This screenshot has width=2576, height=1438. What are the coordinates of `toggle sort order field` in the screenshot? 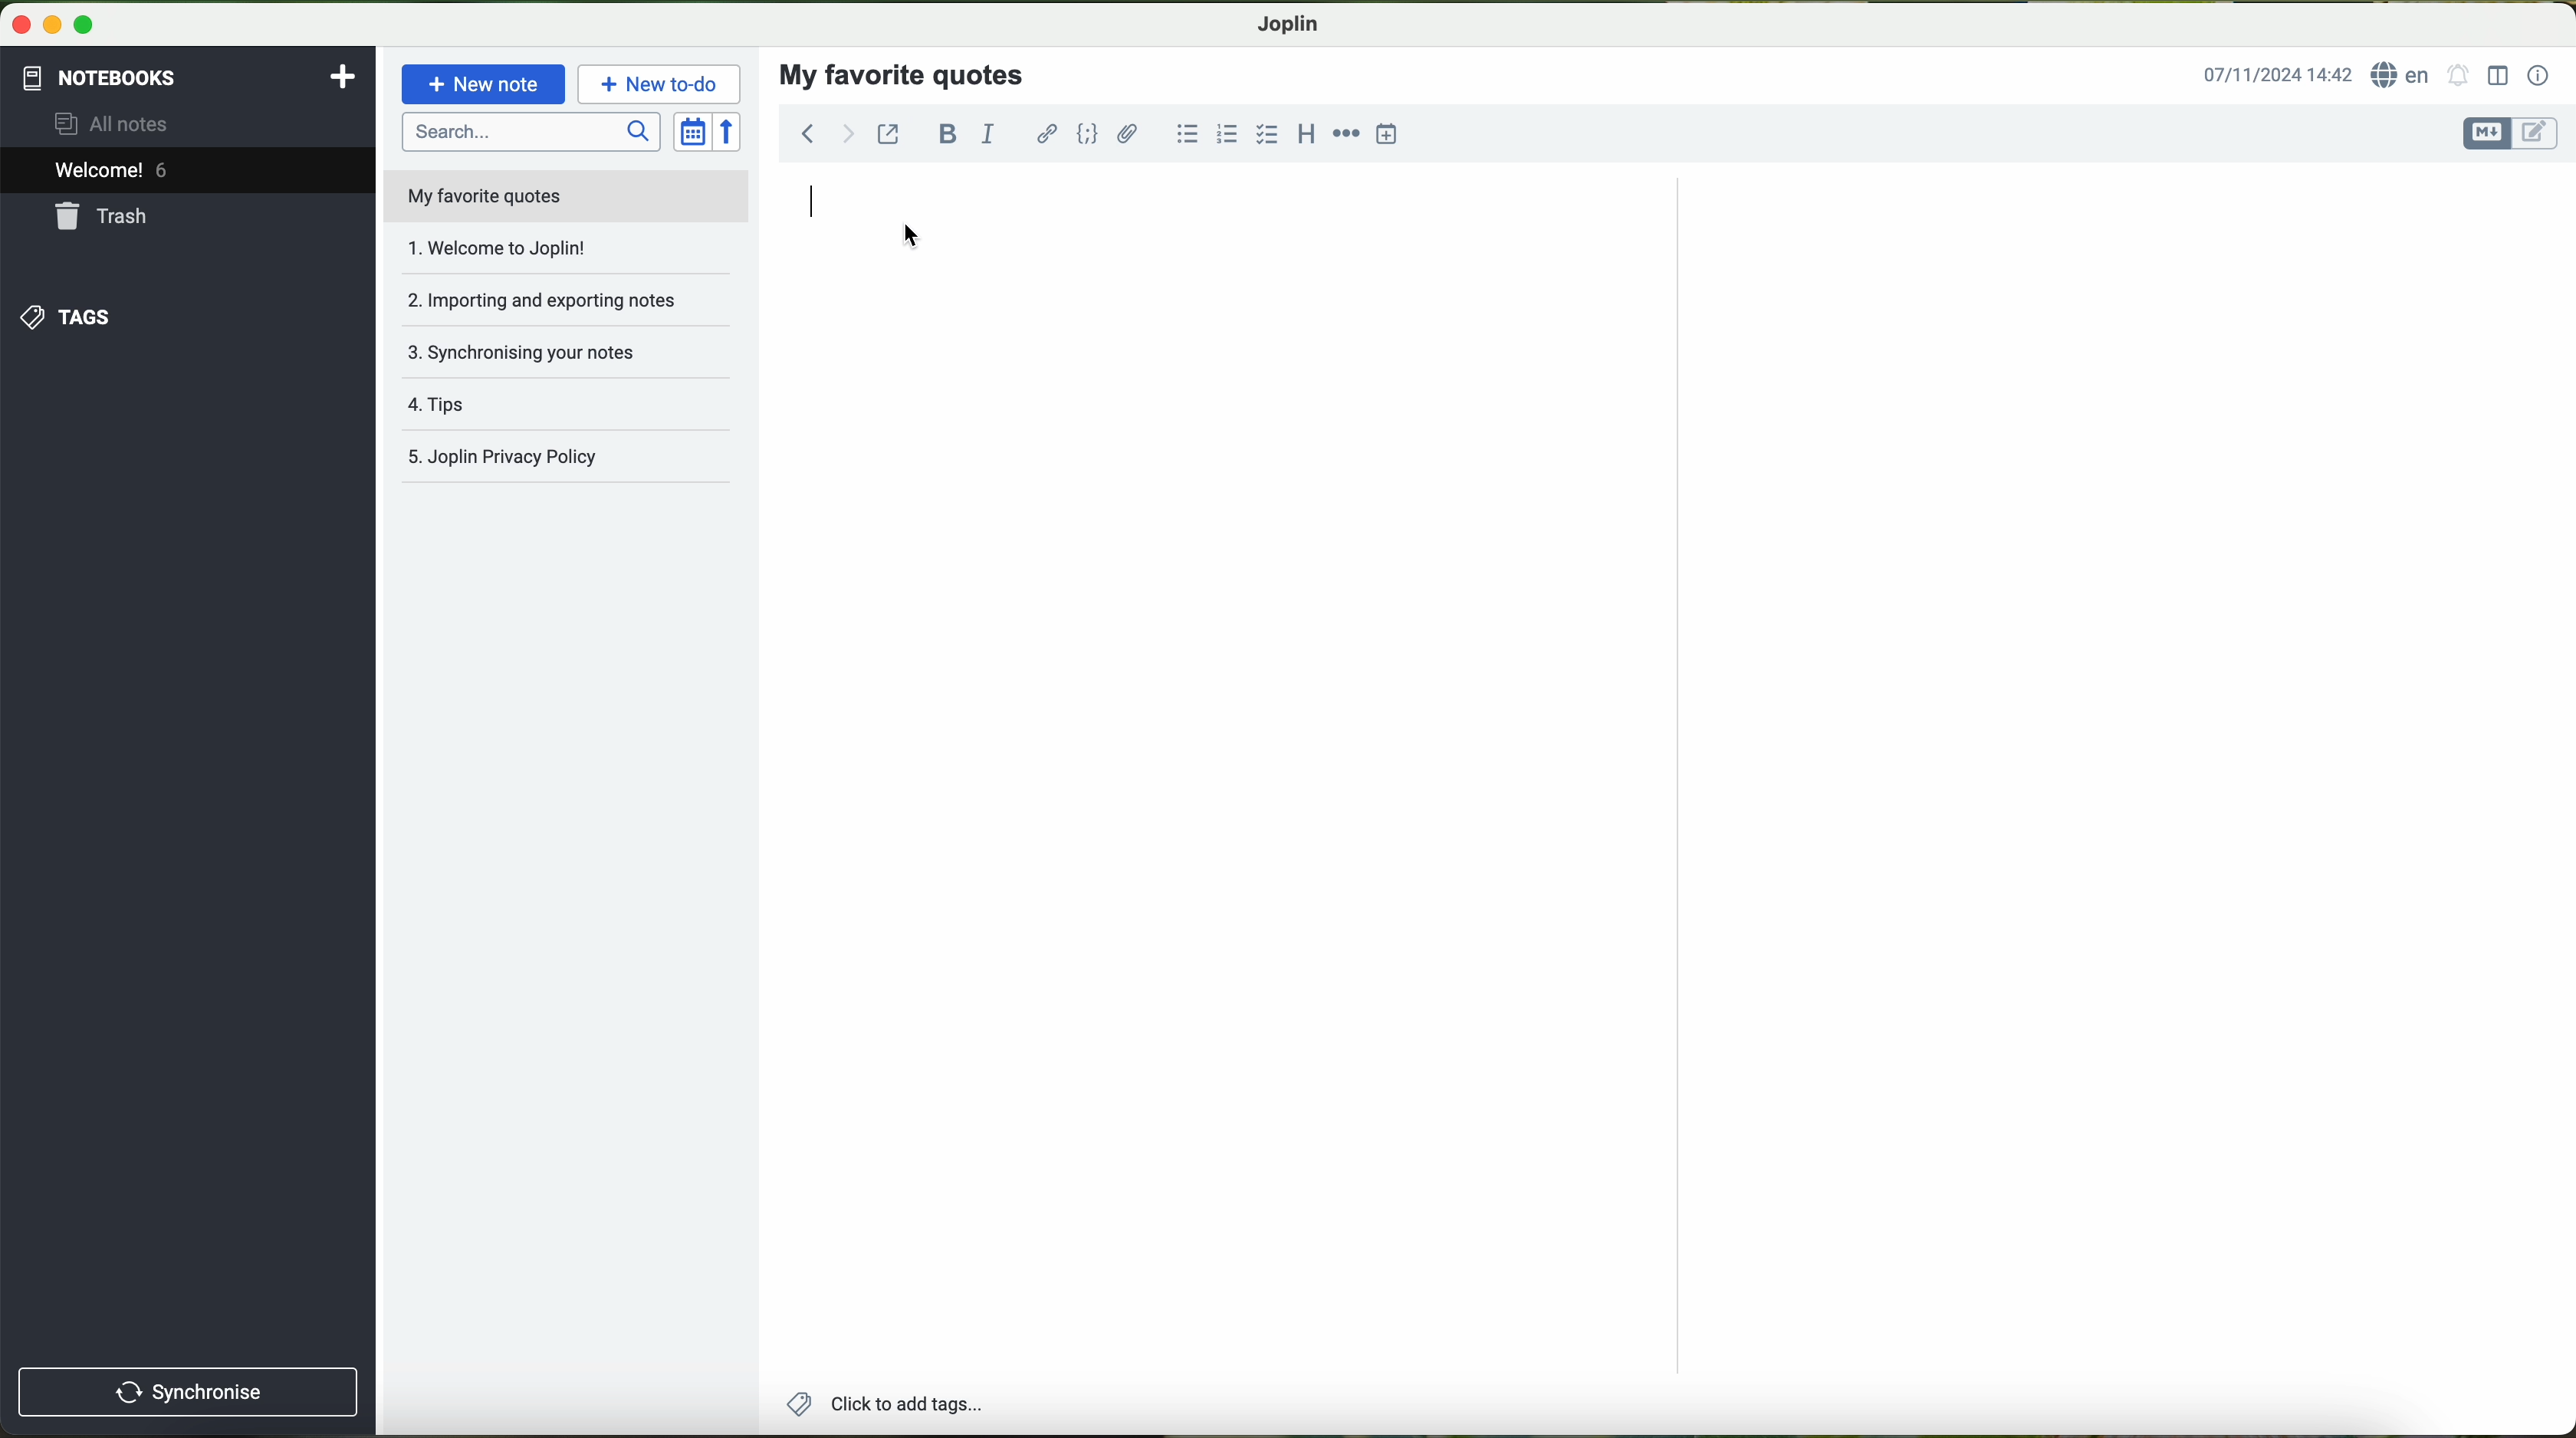 It's located at (689, 133).